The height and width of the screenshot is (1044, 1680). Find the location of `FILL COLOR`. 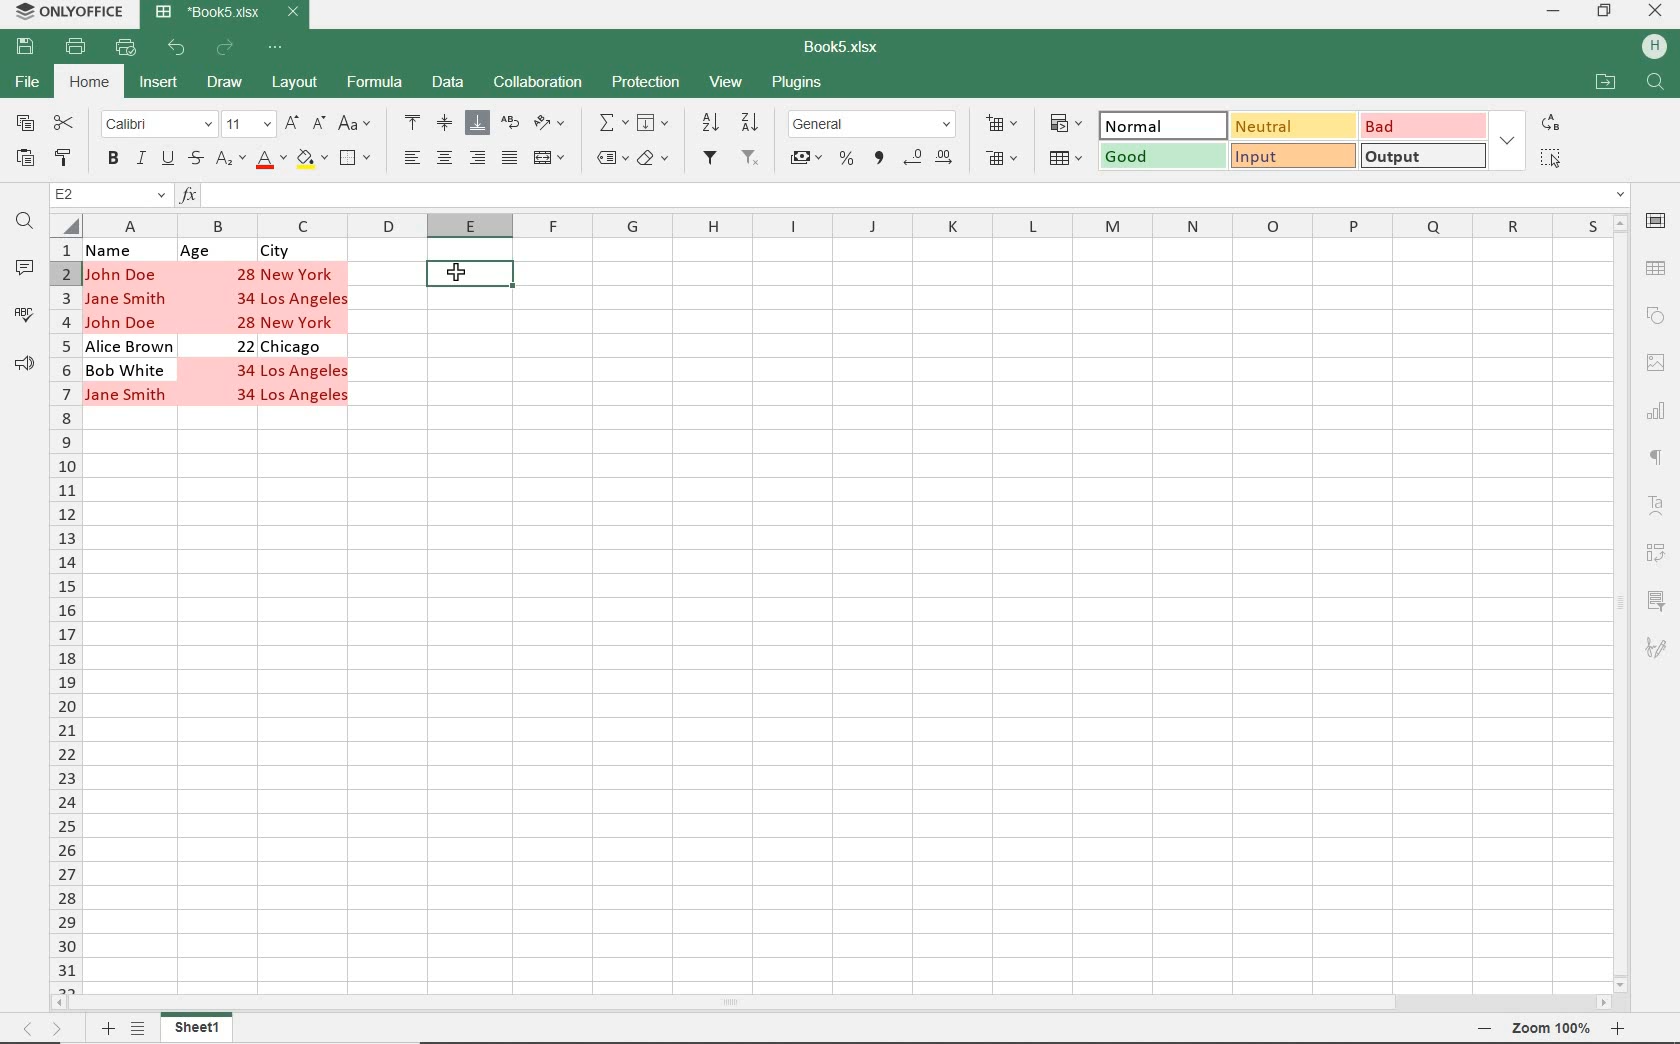

FILL COLOR is located at coordinates (311, 161).